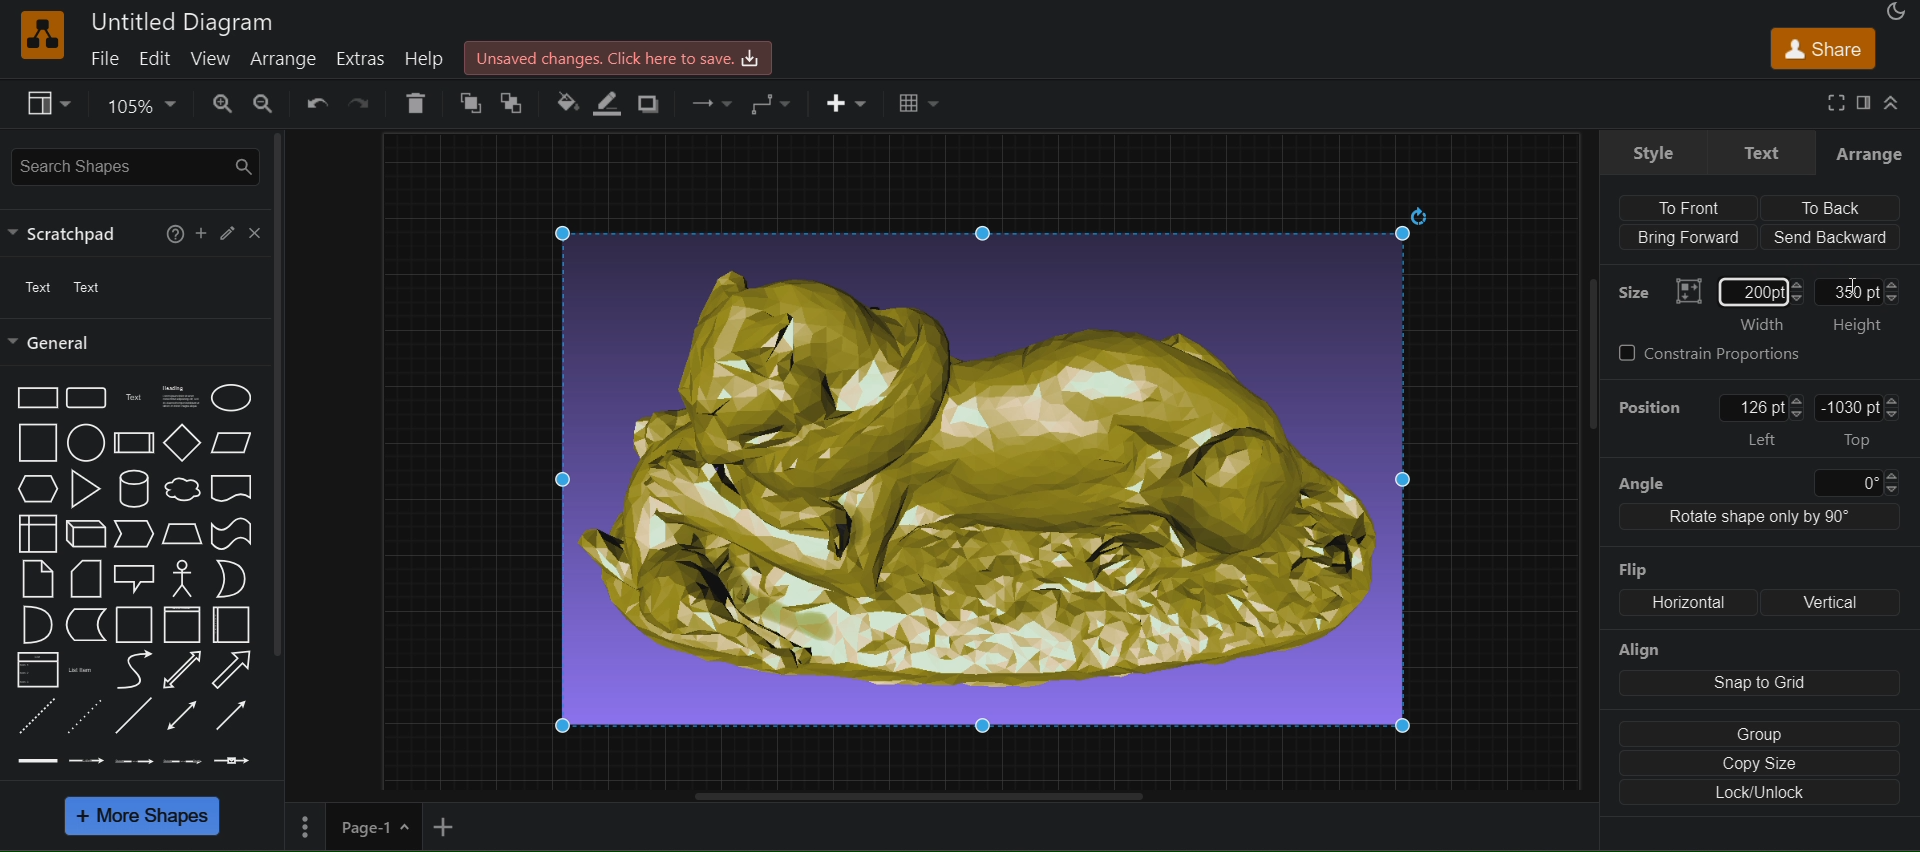 The width and height of the screenshot is (1920, 852). What do you see at coordinates (136, 107) in the screenshot?
I see `zoom` at bounding box center [136, 107].